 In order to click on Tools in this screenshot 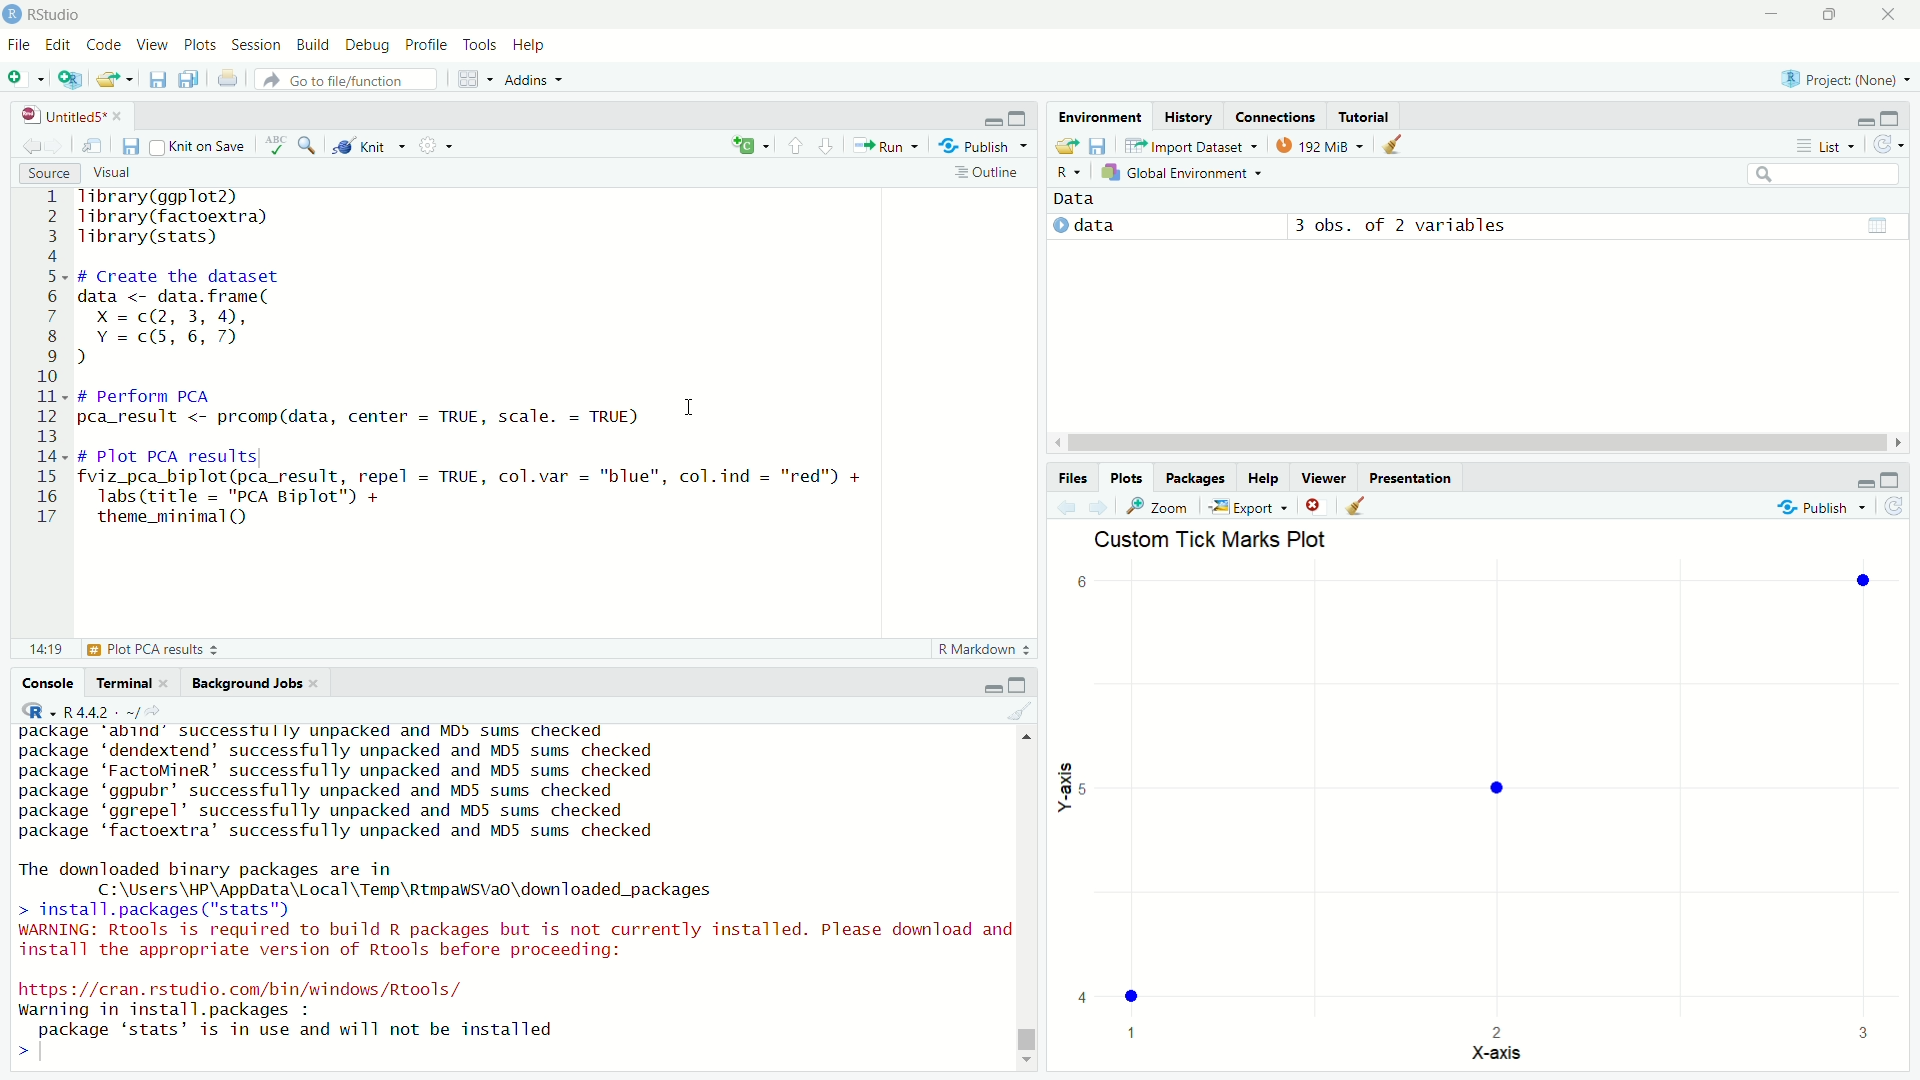, I will do `click(481, 46)`.